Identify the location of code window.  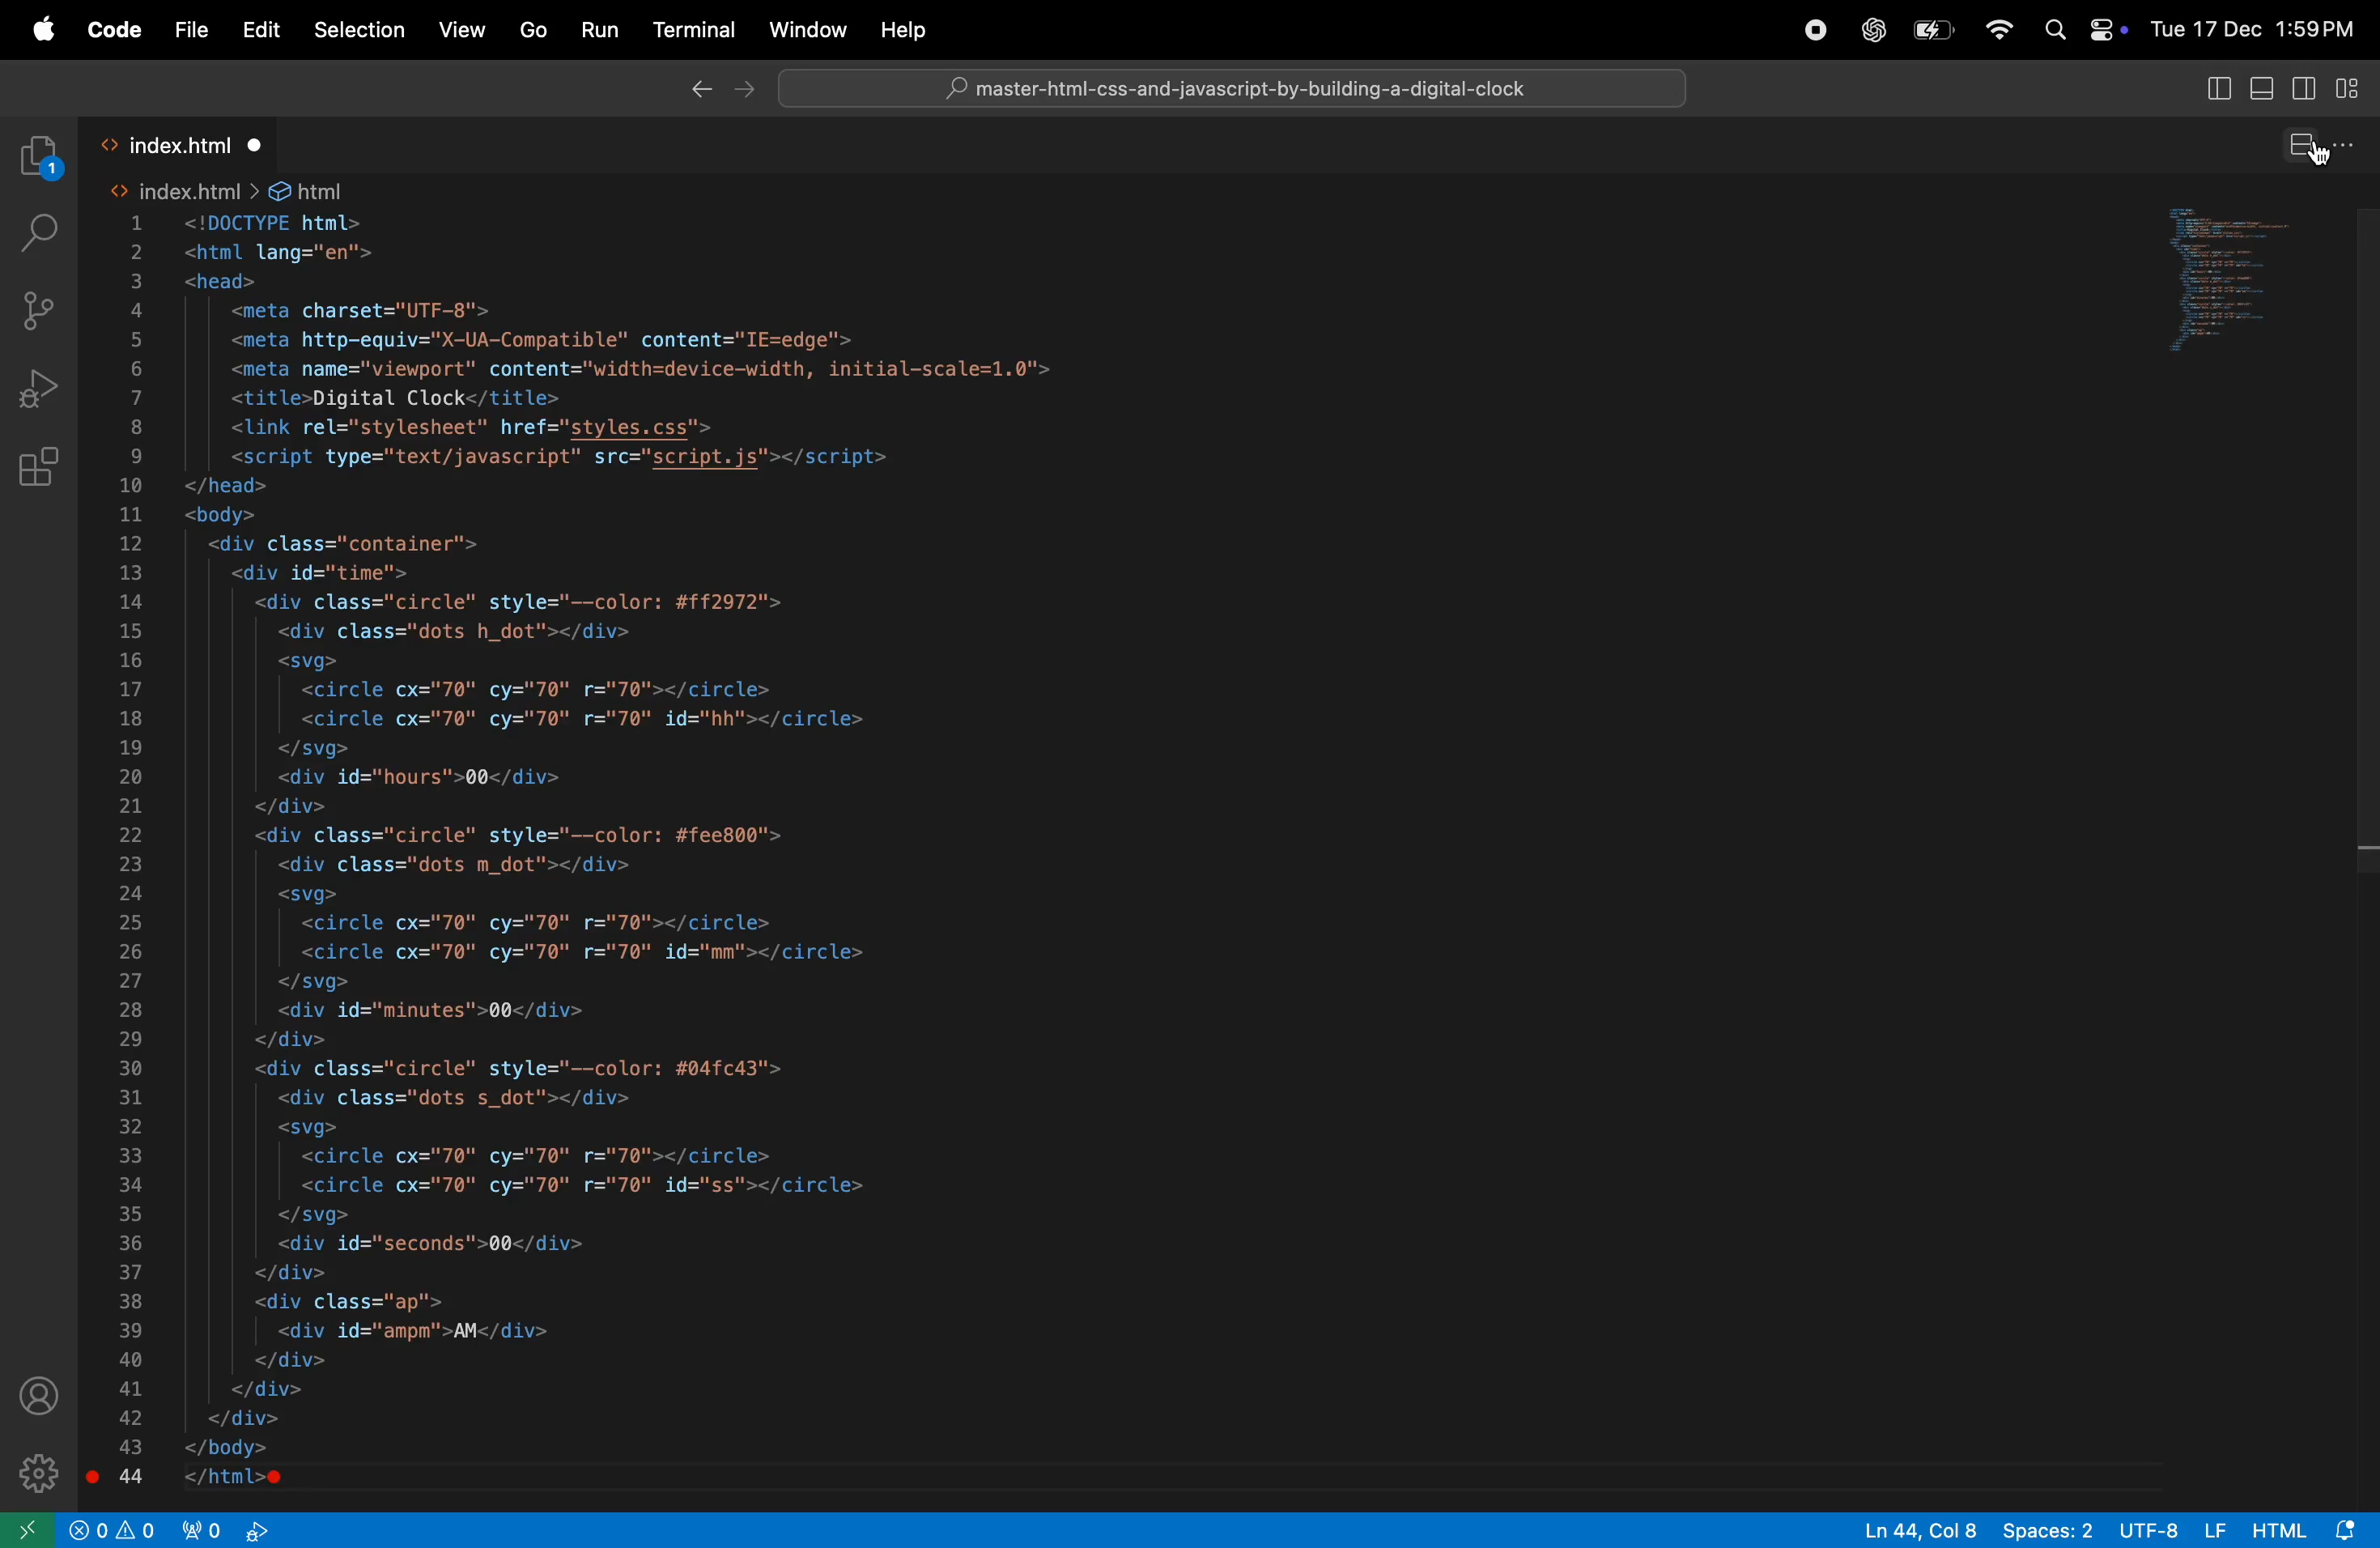
(2250, 278).